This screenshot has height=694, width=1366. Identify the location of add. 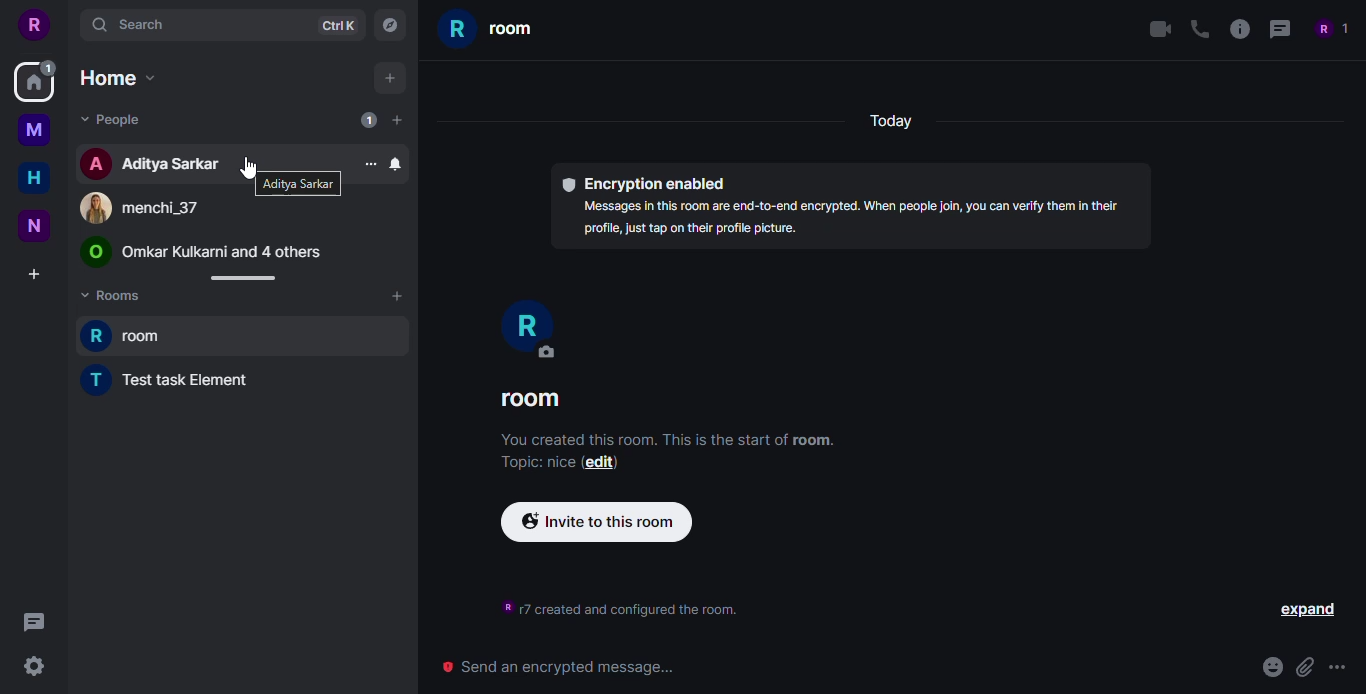
(388, 78).